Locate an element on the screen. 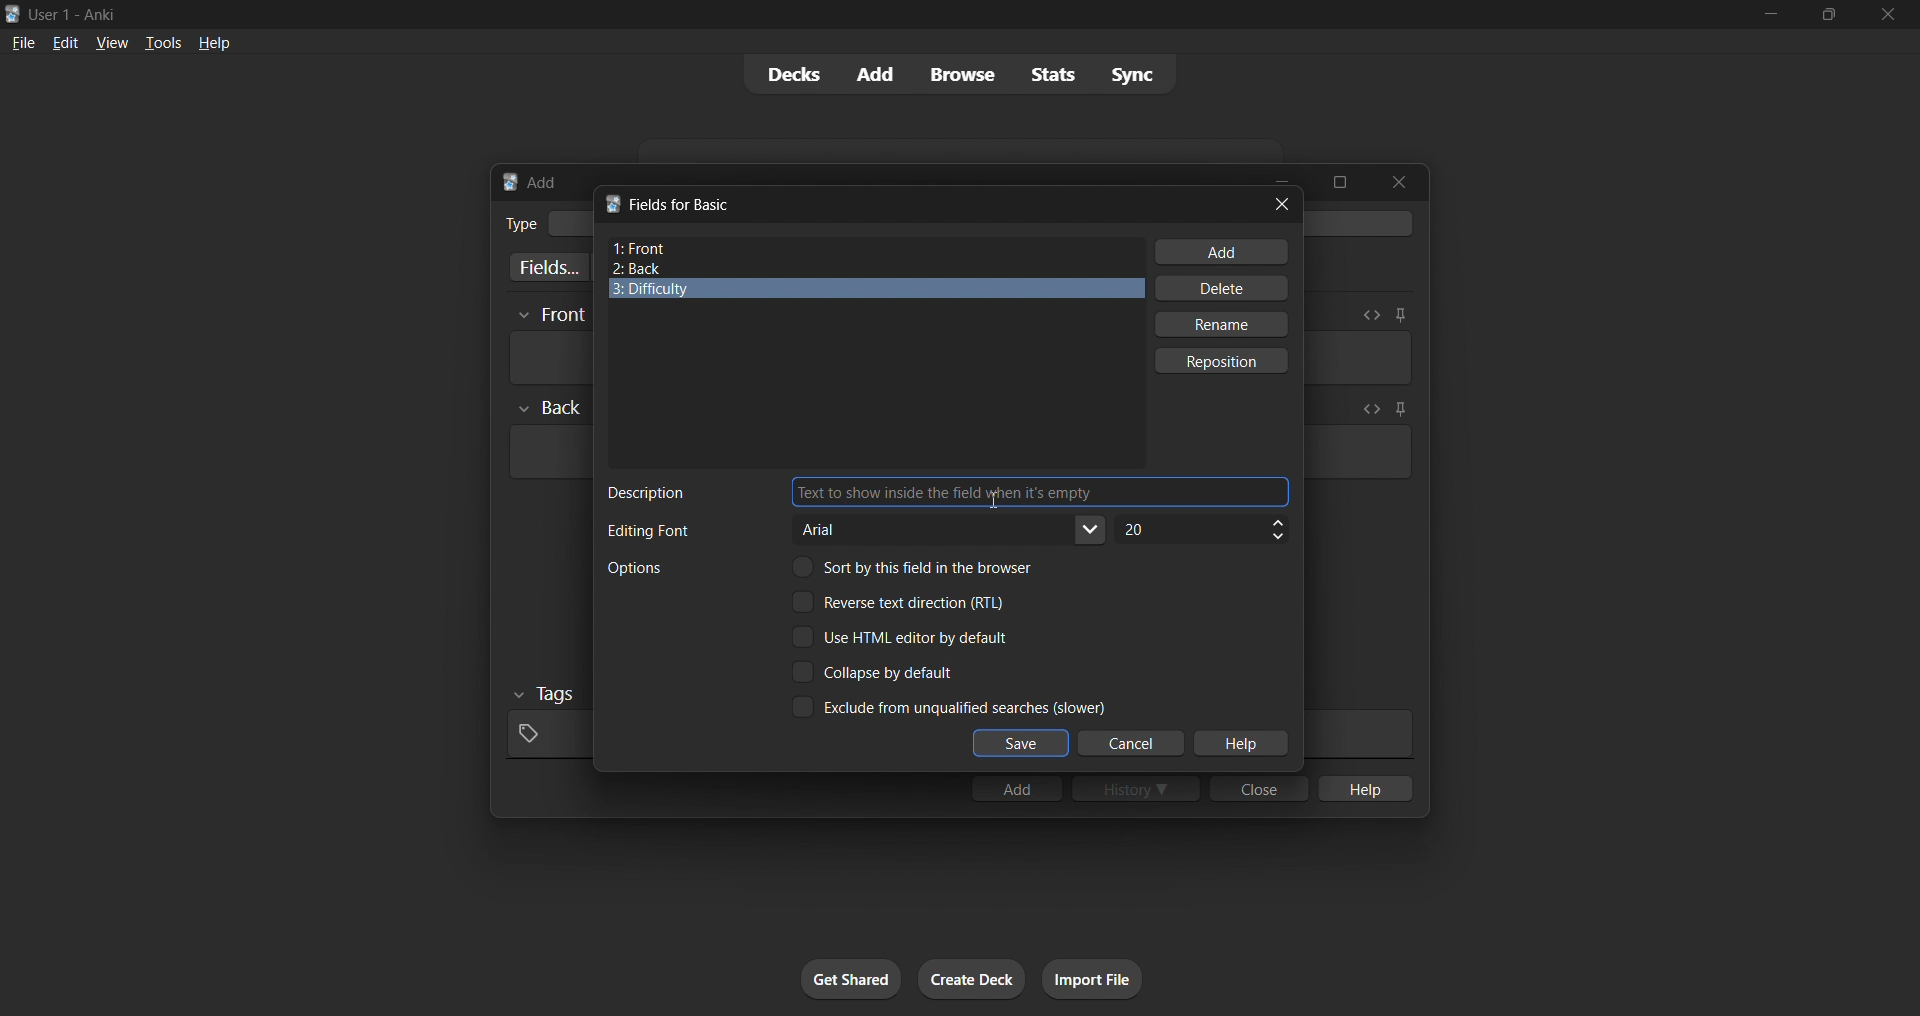  get shared is located at coordinates (851, 979).